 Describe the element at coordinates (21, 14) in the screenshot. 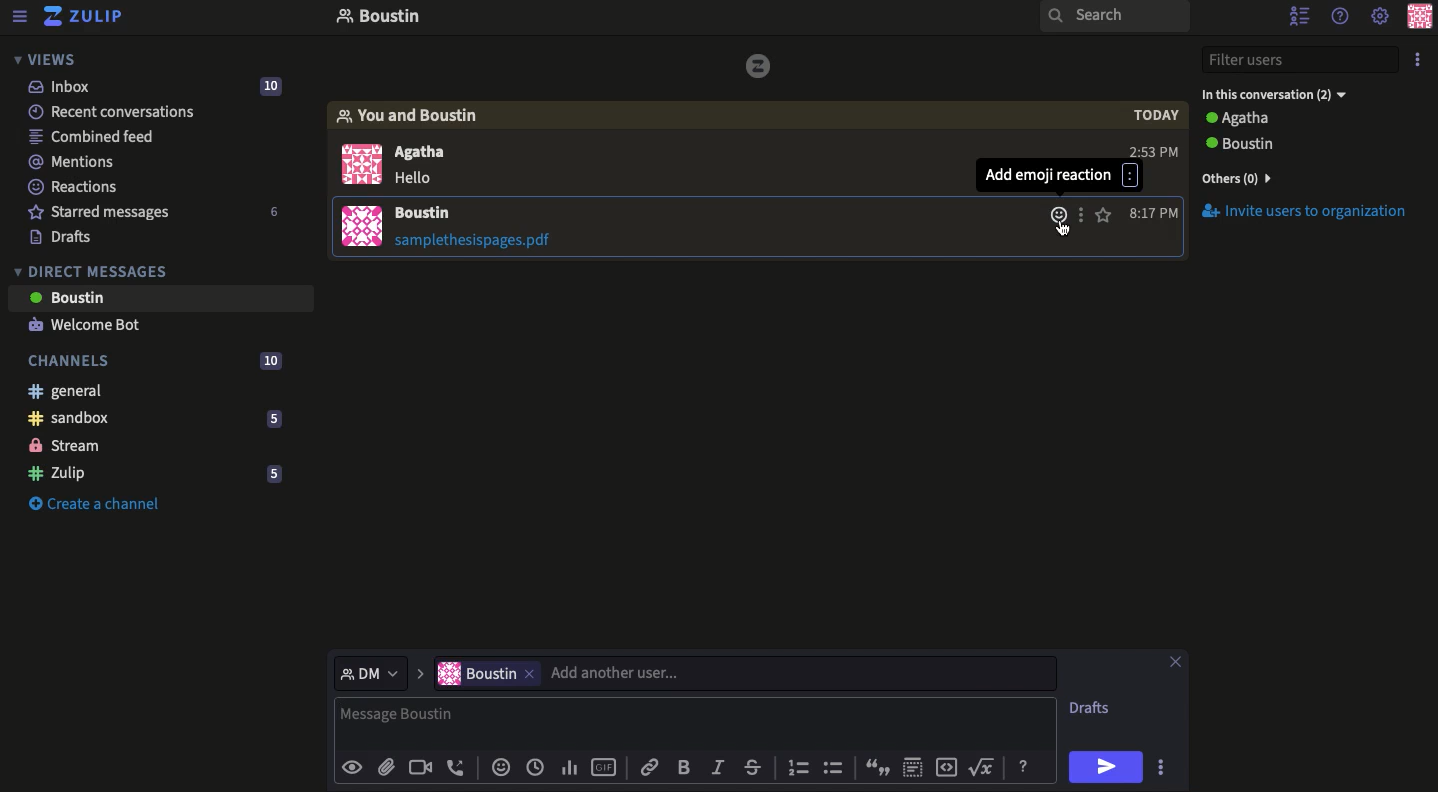

I see `Menu` at that location.